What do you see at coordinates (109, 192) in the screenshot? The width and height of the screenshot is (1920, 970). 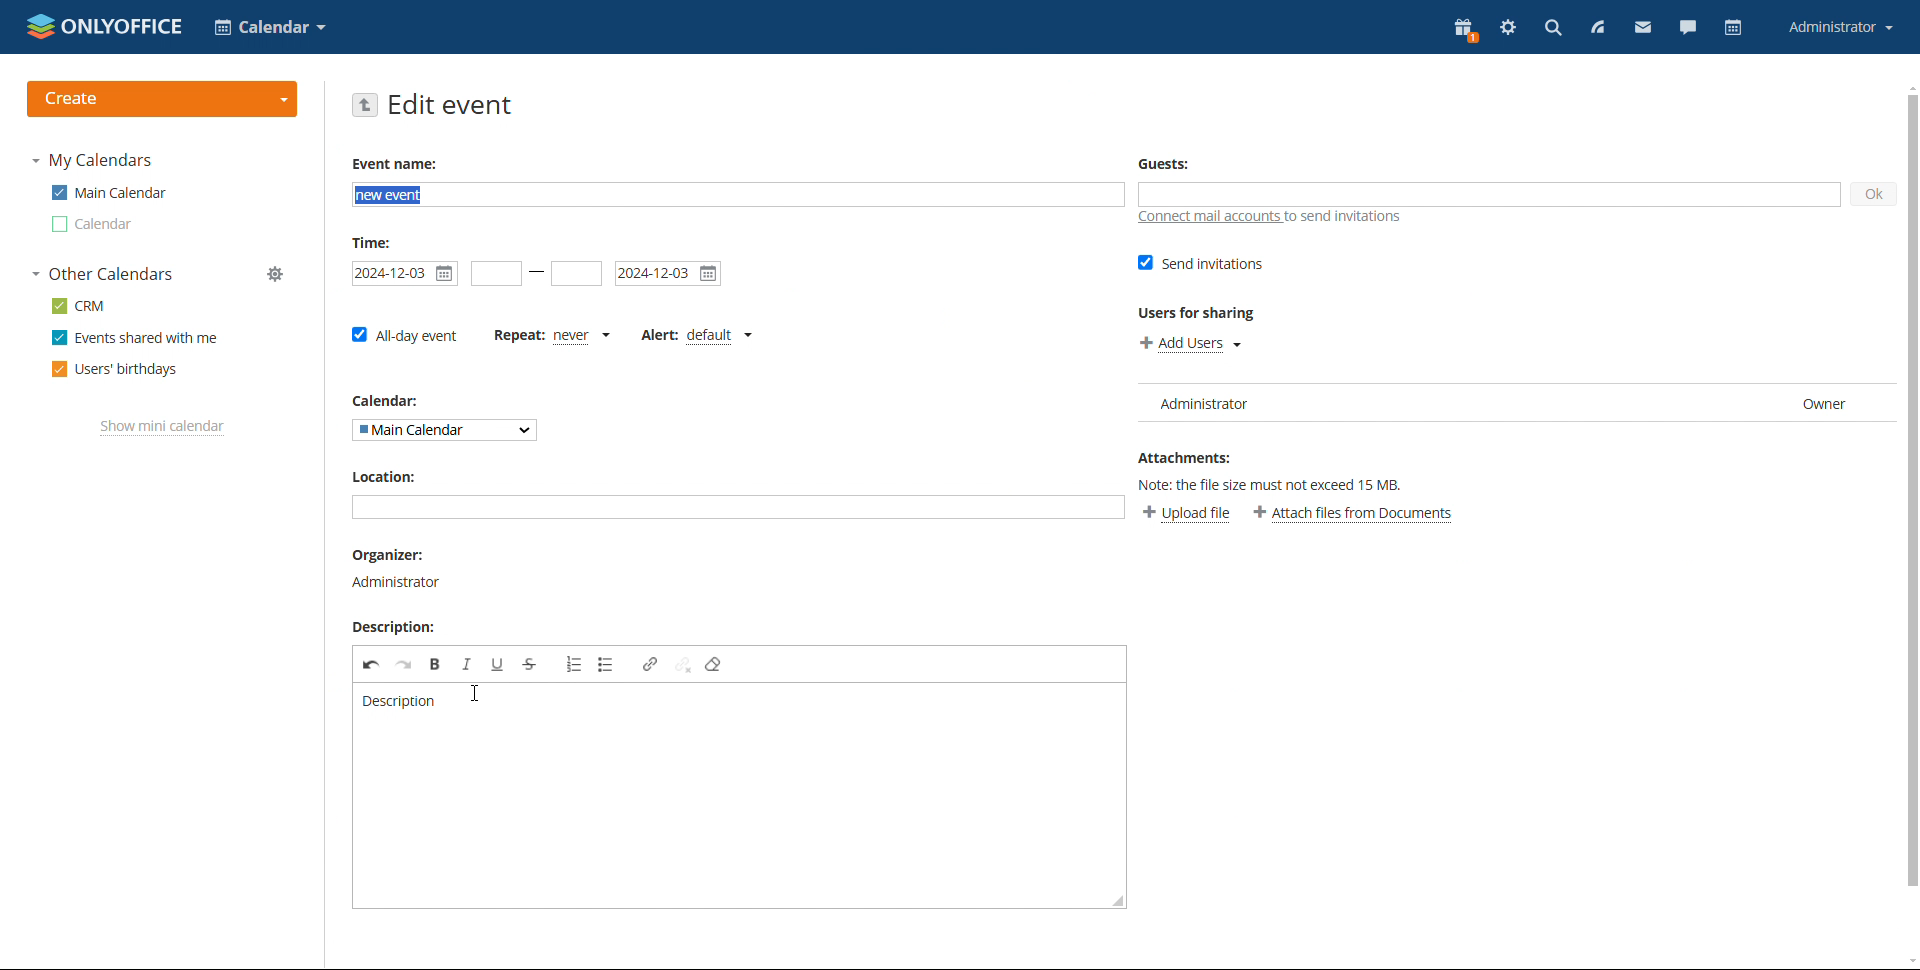 I see `main calendar` at bounding box center [109, 192].